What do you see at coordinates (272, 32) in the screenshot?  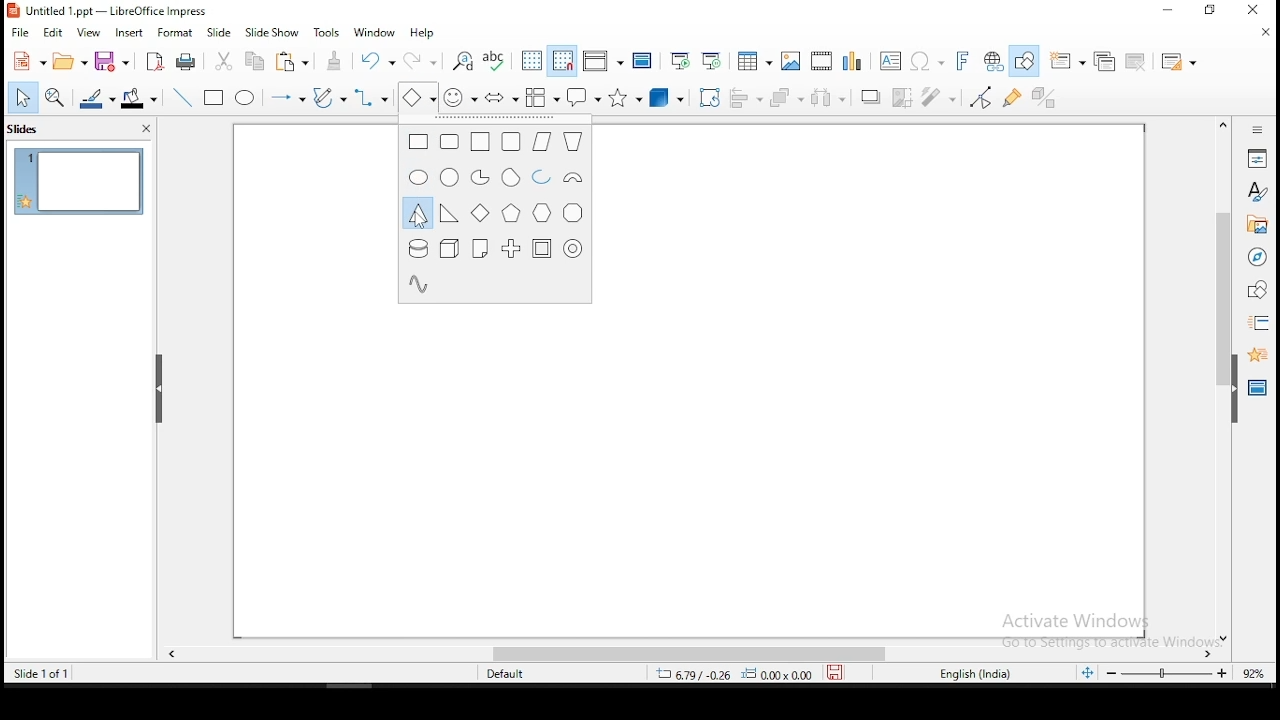 I see `slide show` at bounding box center [272, 32].